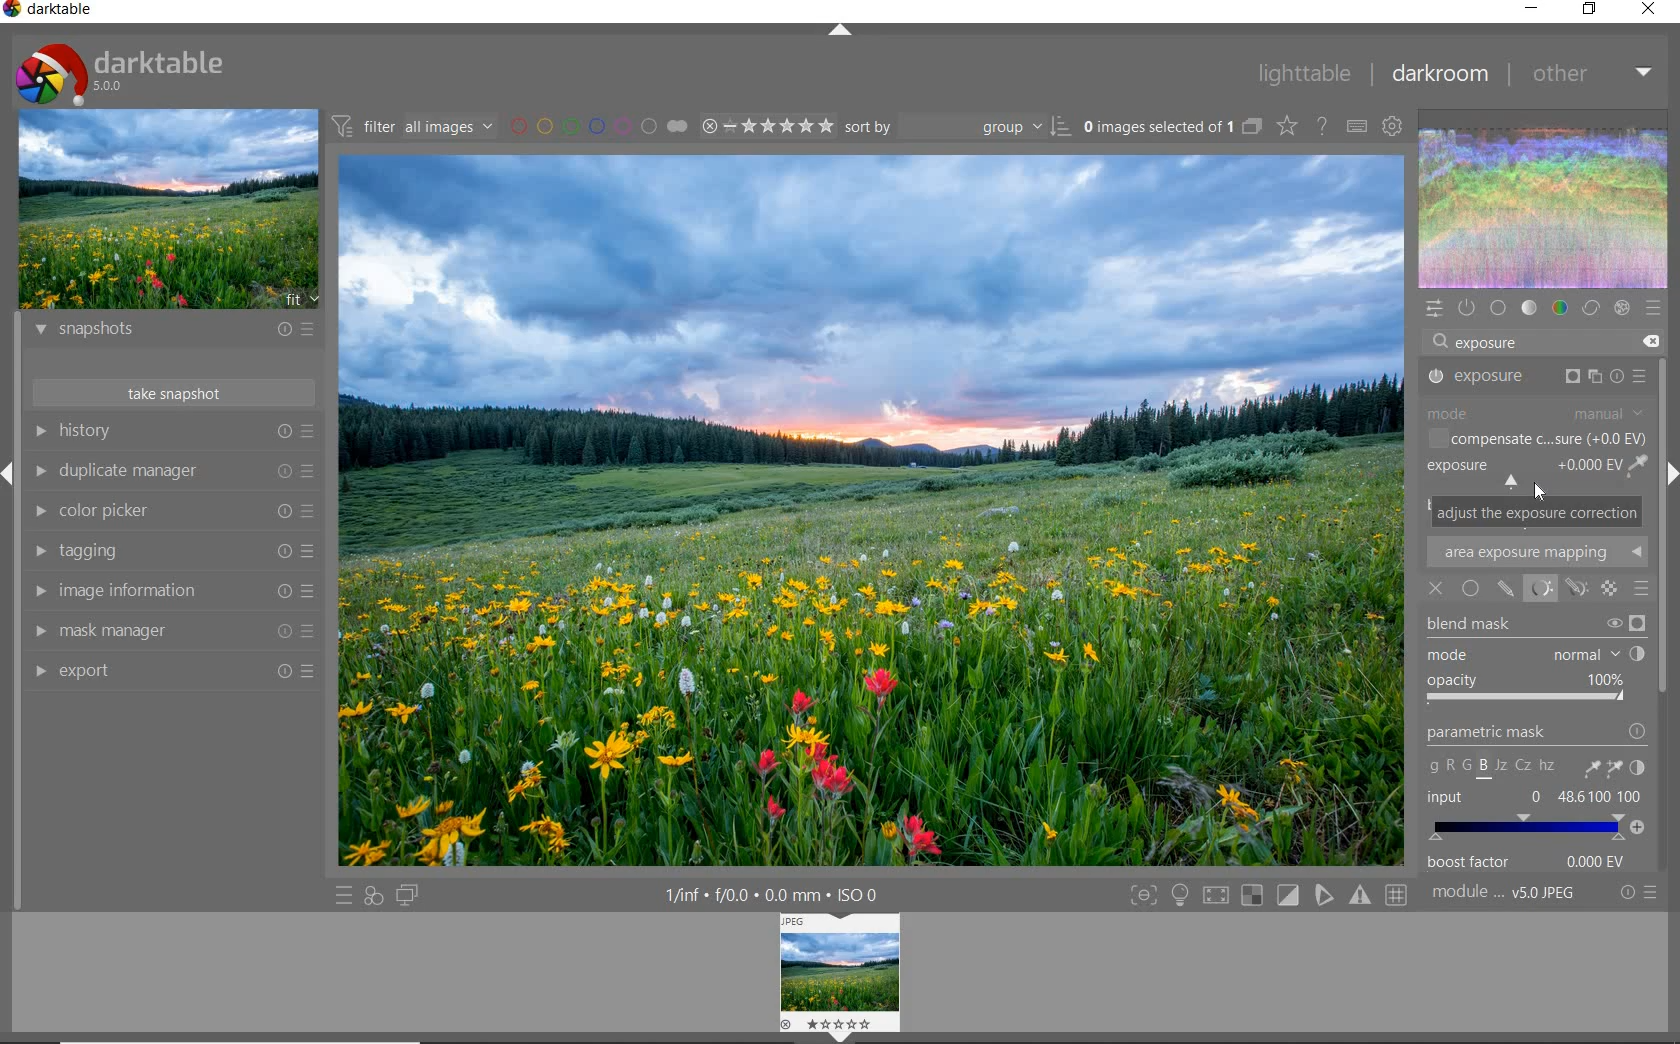  What do you see at coordinates (1663, 544) in the screenshot?
I see `scrollbar` at bounding box center [1663, 544].